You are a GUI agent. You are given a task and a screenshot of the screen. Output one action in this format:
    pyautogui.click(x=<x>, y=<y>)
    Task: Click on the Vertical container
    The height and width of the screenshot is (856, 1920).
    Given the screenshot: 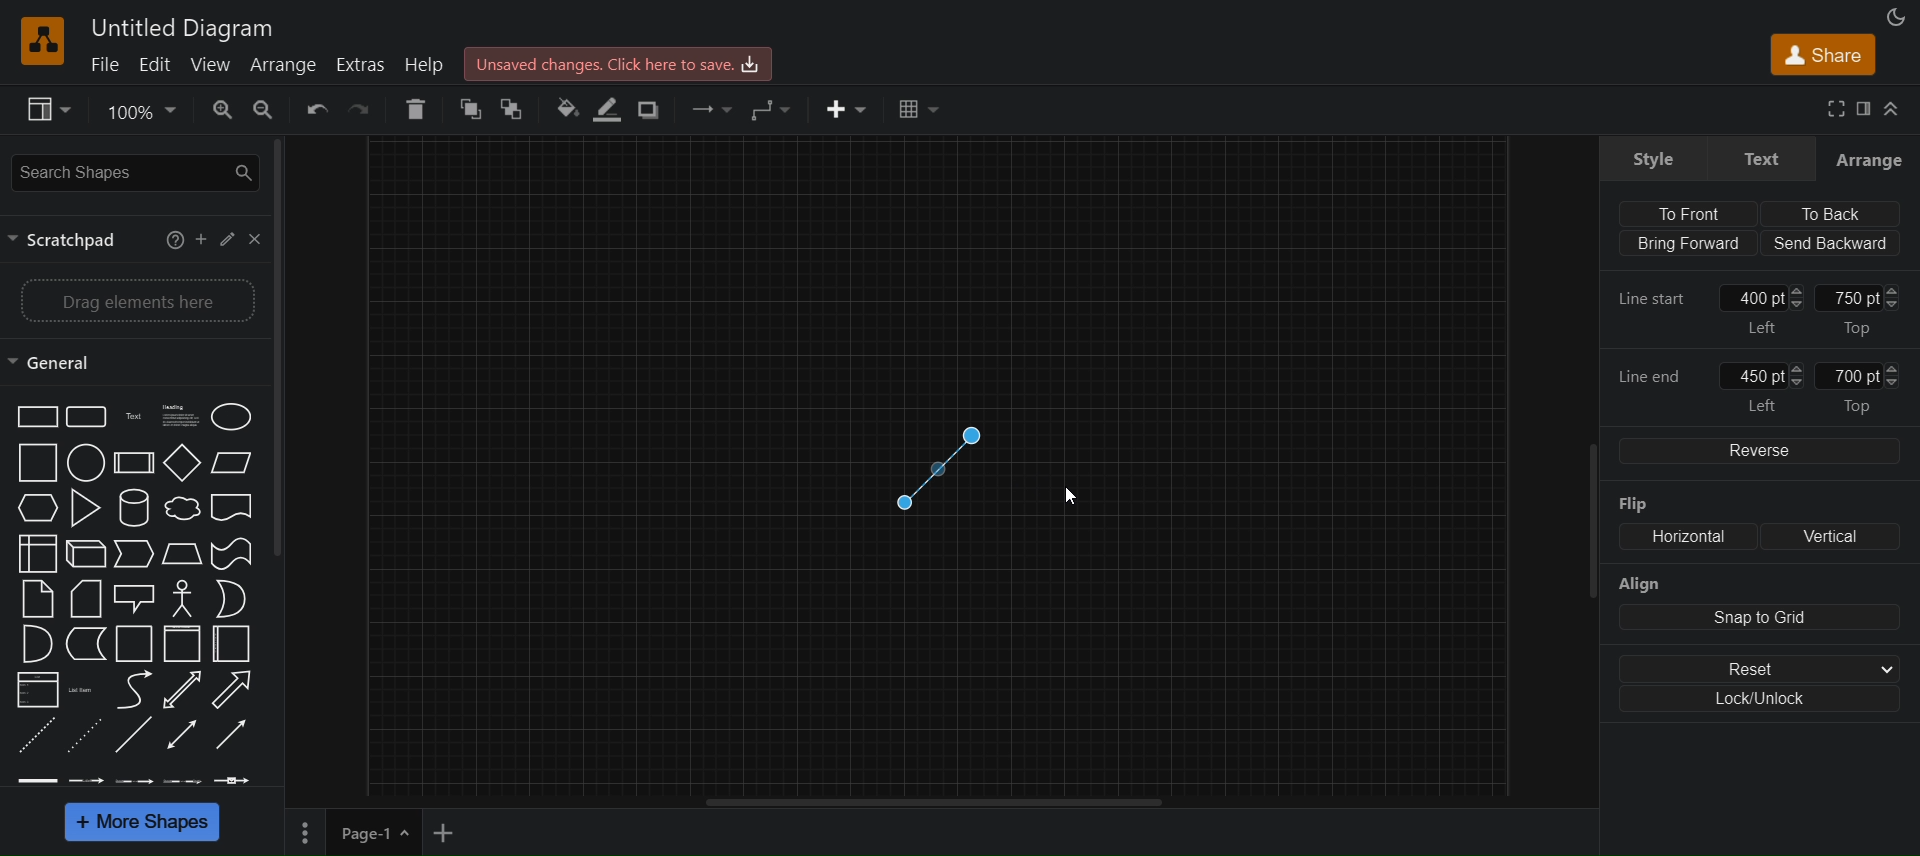 What is the action you would take?
    pyautogui.click(x=181, y=643)
    